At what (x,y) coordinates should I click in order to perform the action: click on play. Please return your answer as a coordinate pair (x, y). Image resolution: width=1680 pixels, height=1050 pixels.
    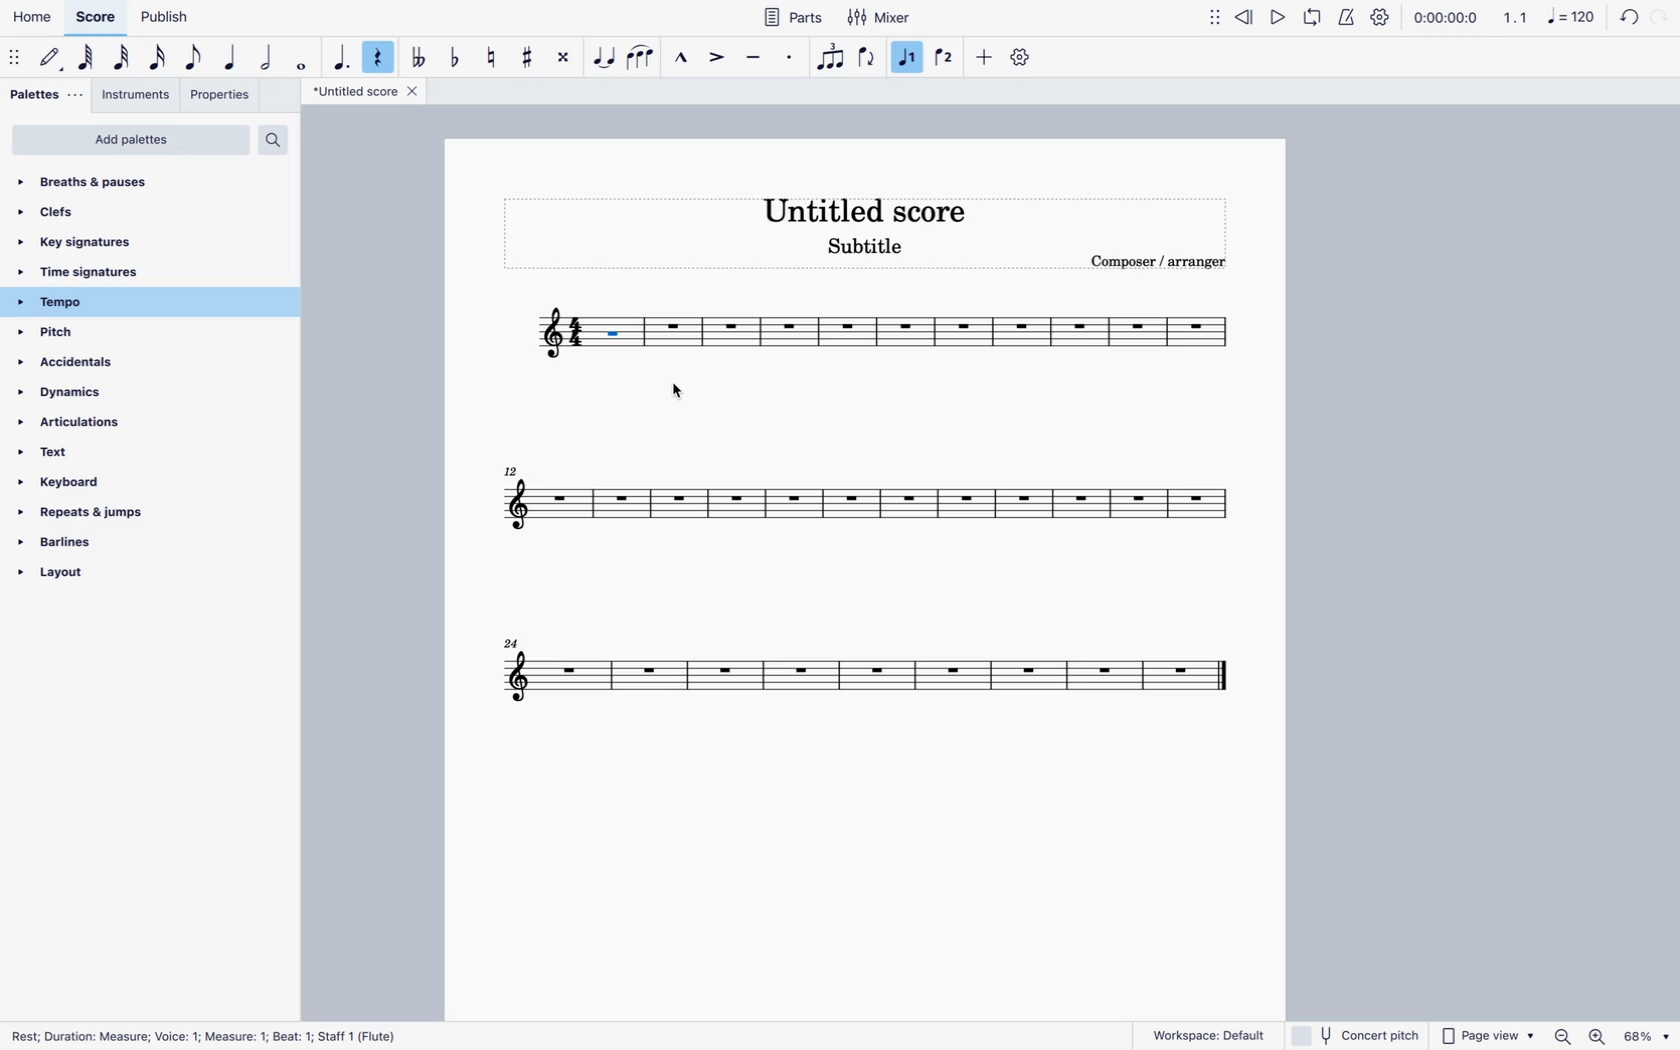
    Looking at the image, I should click on (1277, 16).